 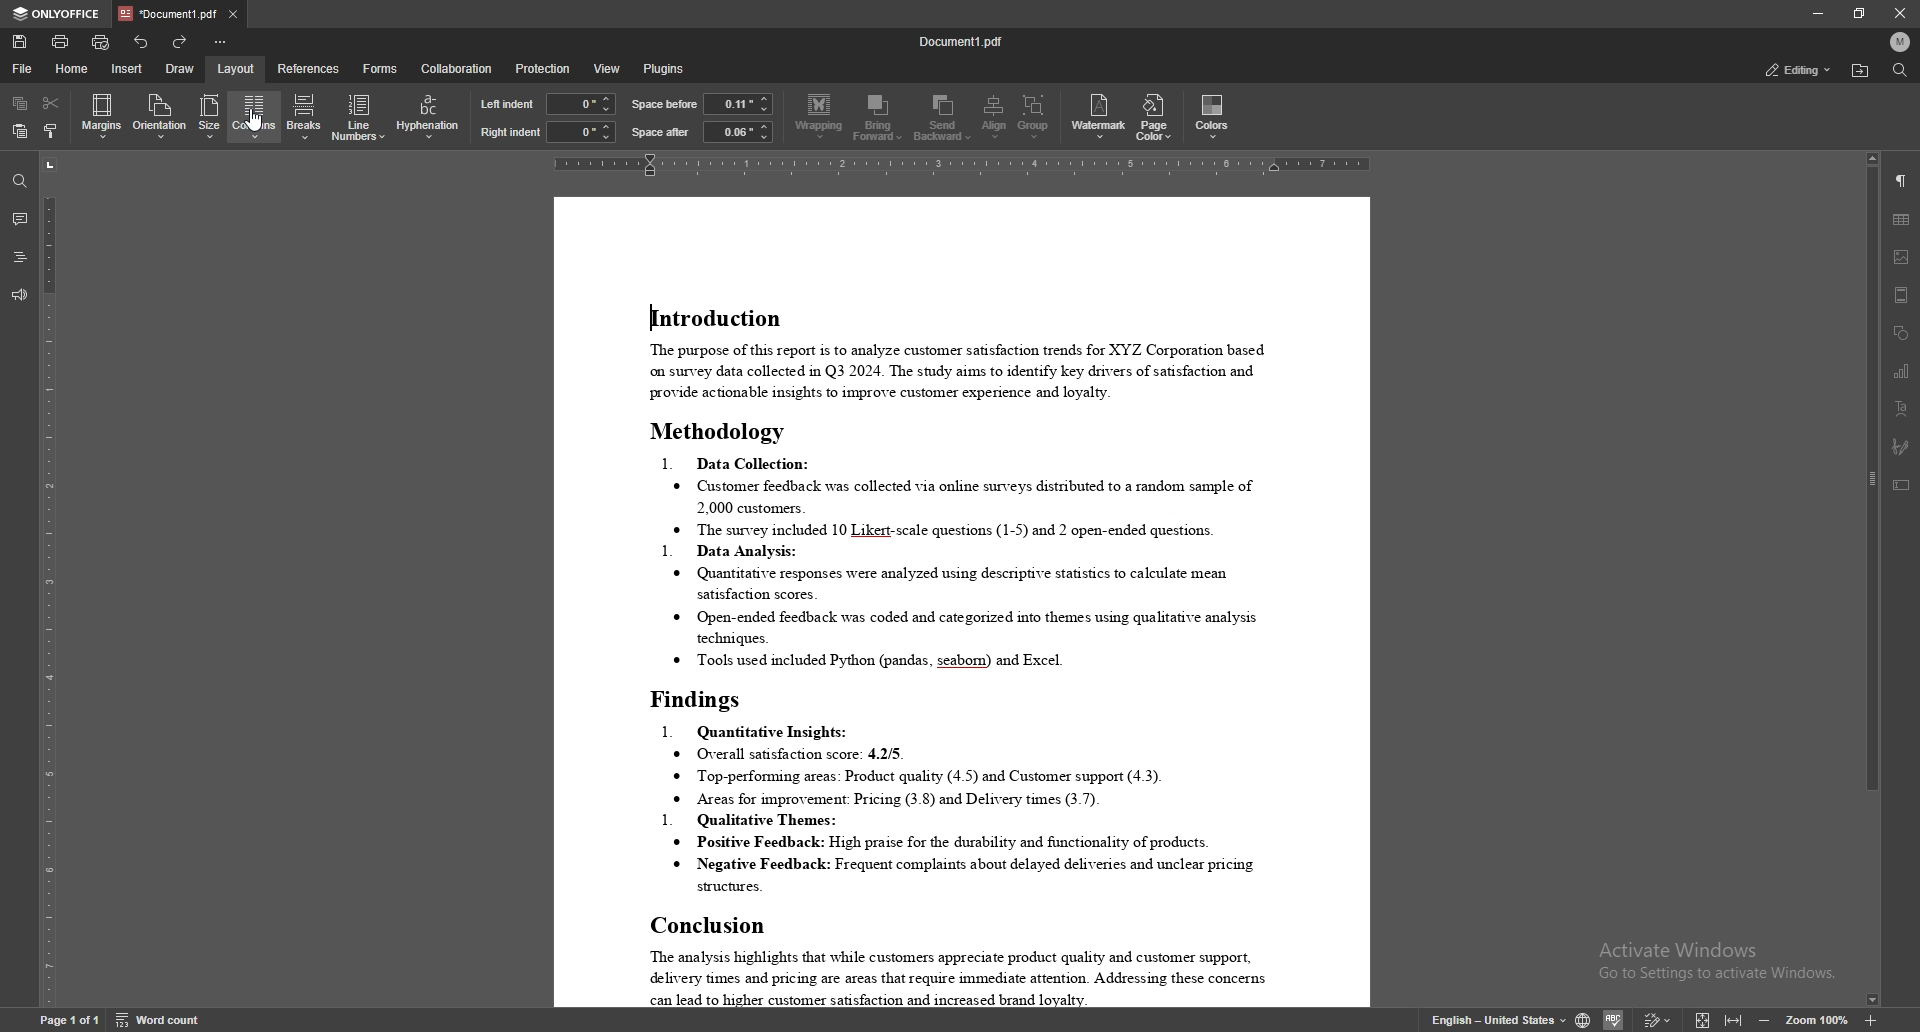 I want to click on draw, so click(x=182, y=68).